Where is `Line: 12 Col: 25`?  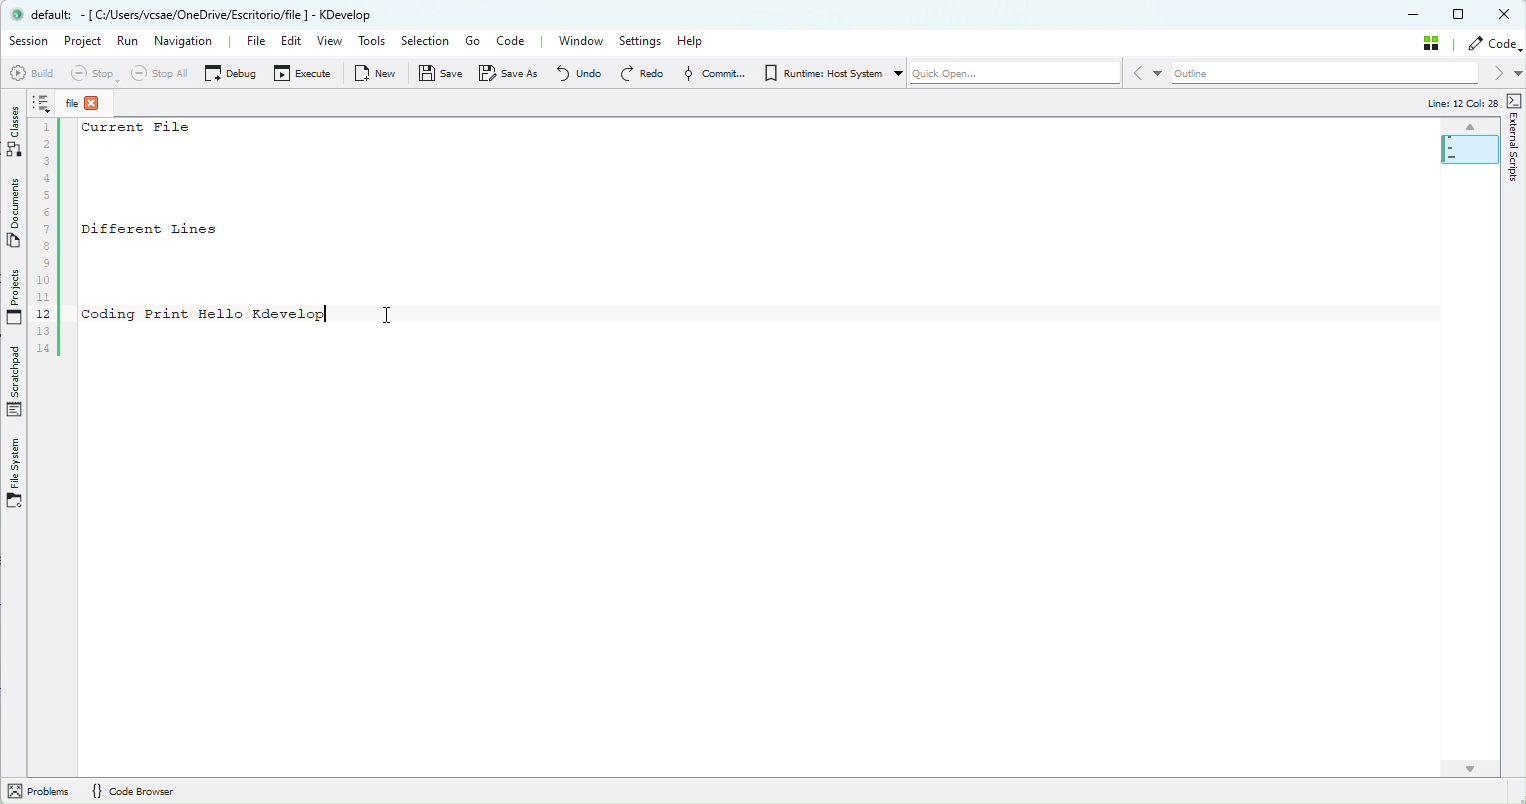 Line: 12 Col: 25 is located at coordinates (1460, 103).